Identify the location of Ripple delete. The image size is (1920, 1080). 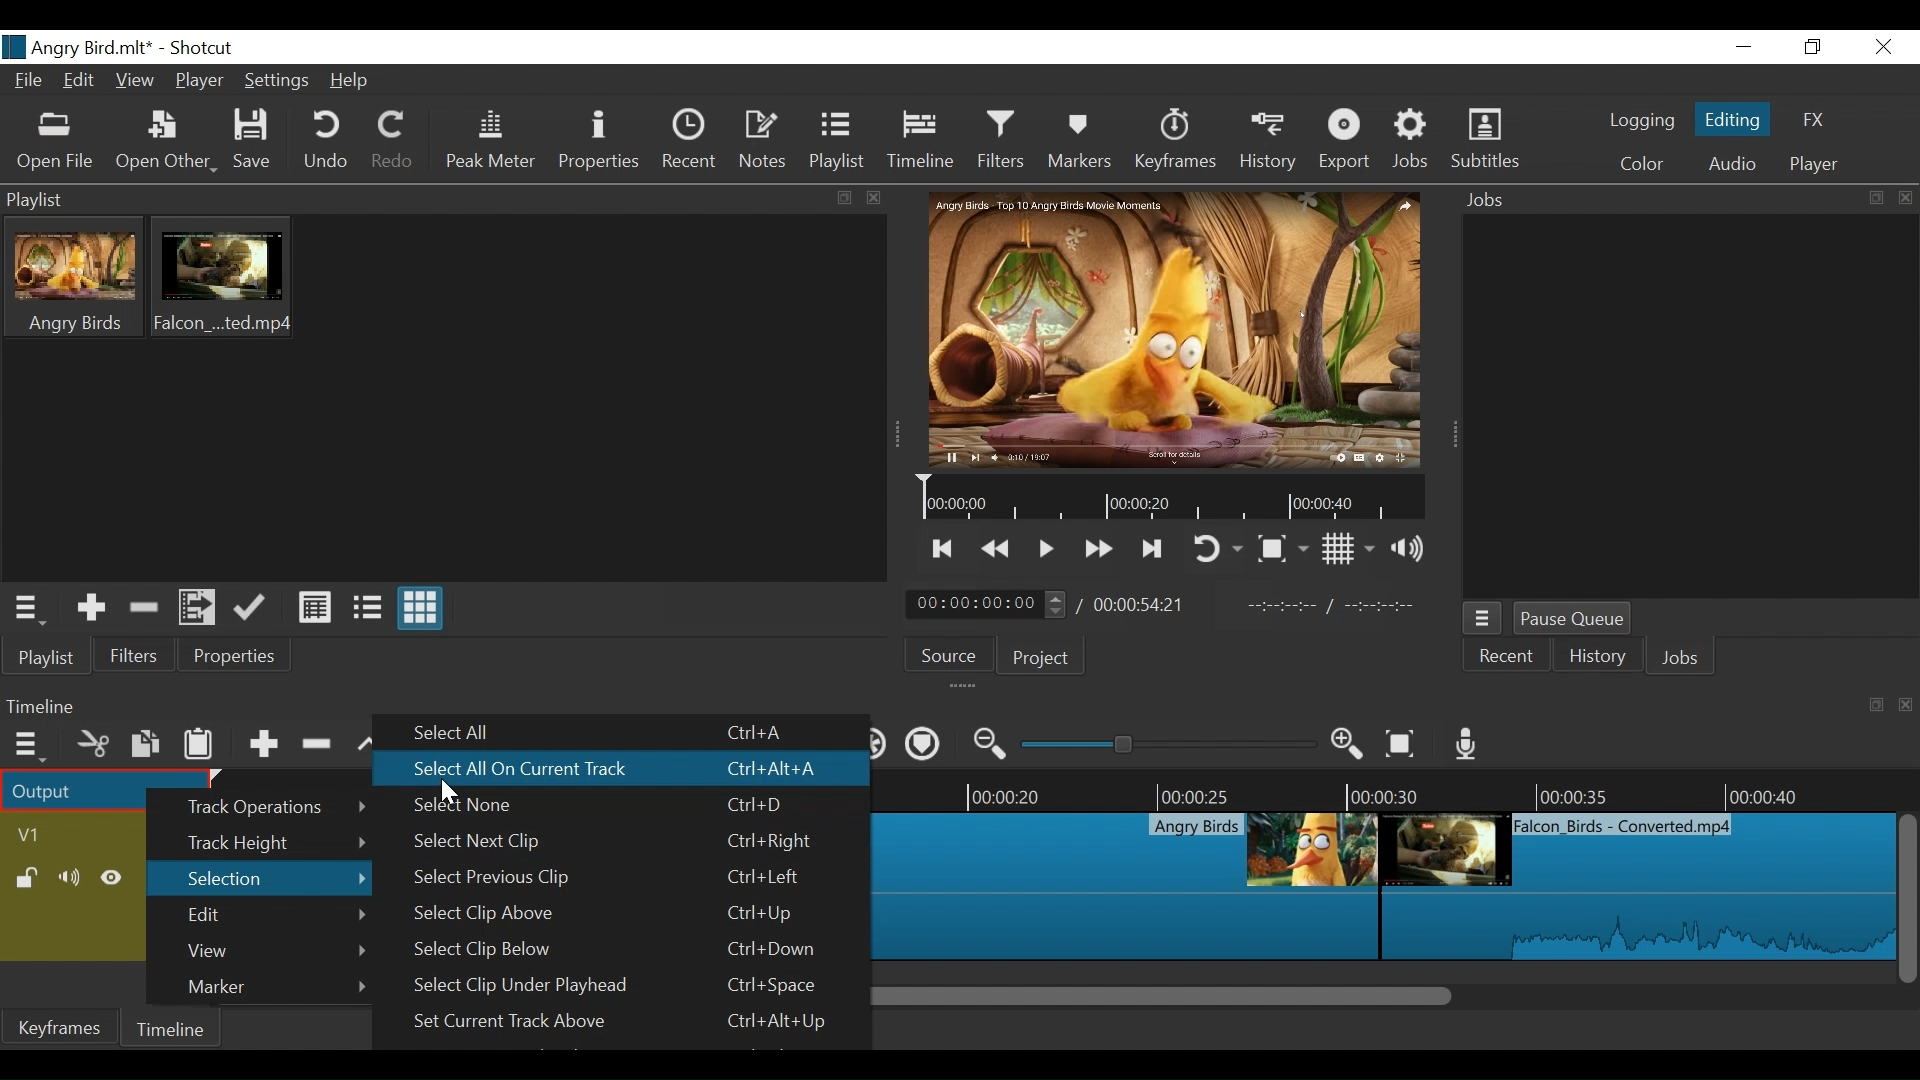
(316, 744).